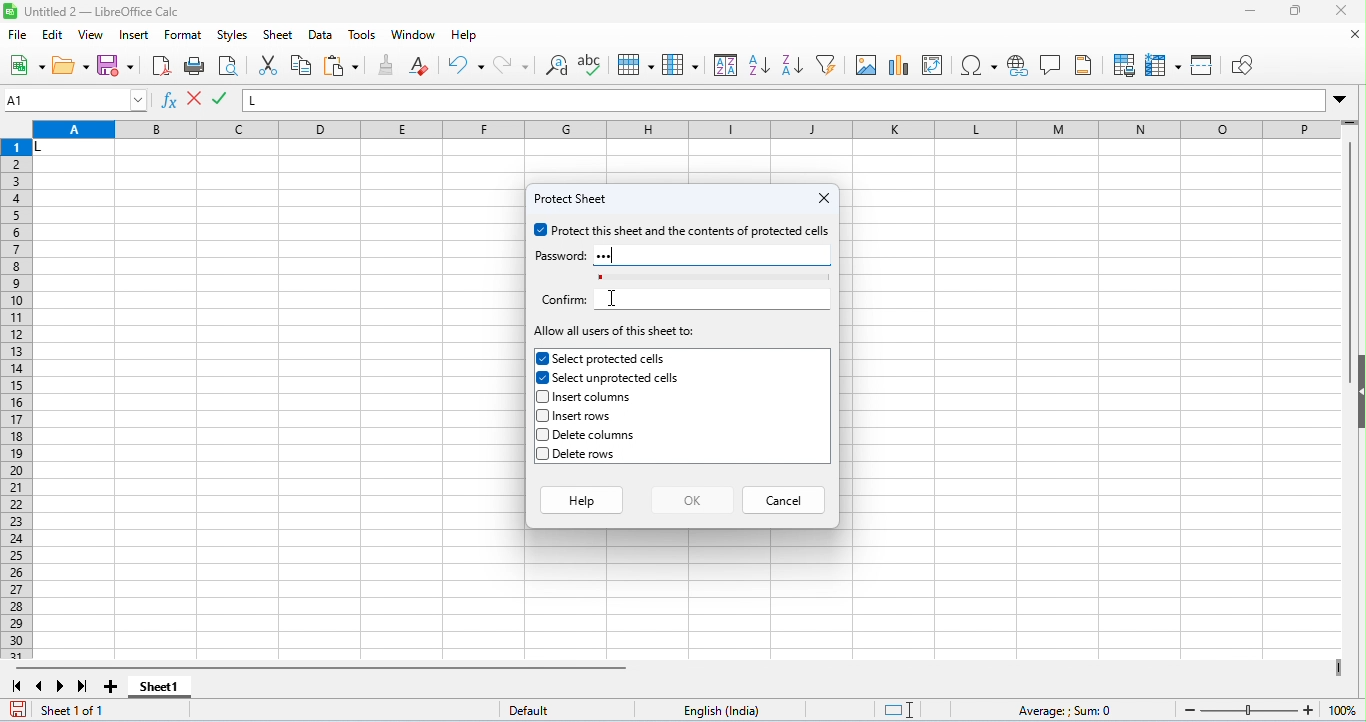 This screenshot has width=1366, height=722. I want to click on protect this sheet and the contents of protected cells, so click(683, 231).